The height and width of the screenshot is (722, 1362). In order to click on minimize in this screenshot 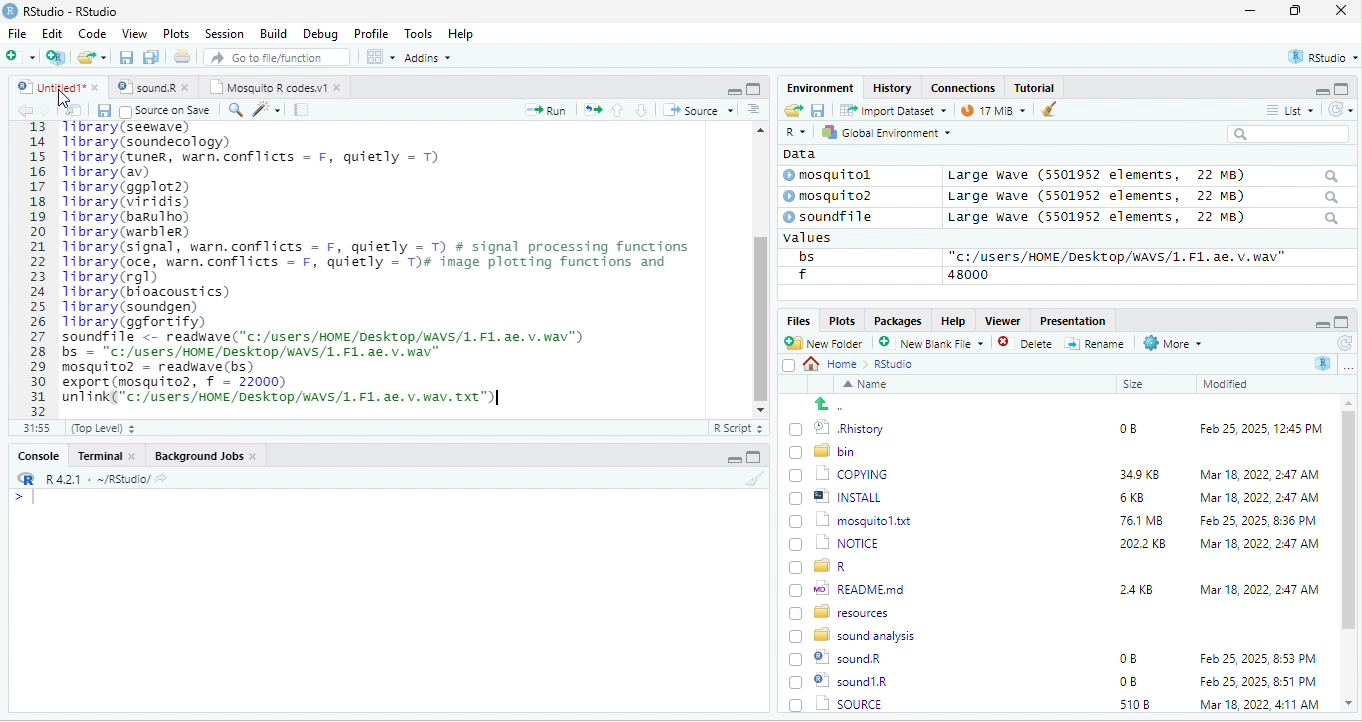, I will do `click(1314, 90)`.